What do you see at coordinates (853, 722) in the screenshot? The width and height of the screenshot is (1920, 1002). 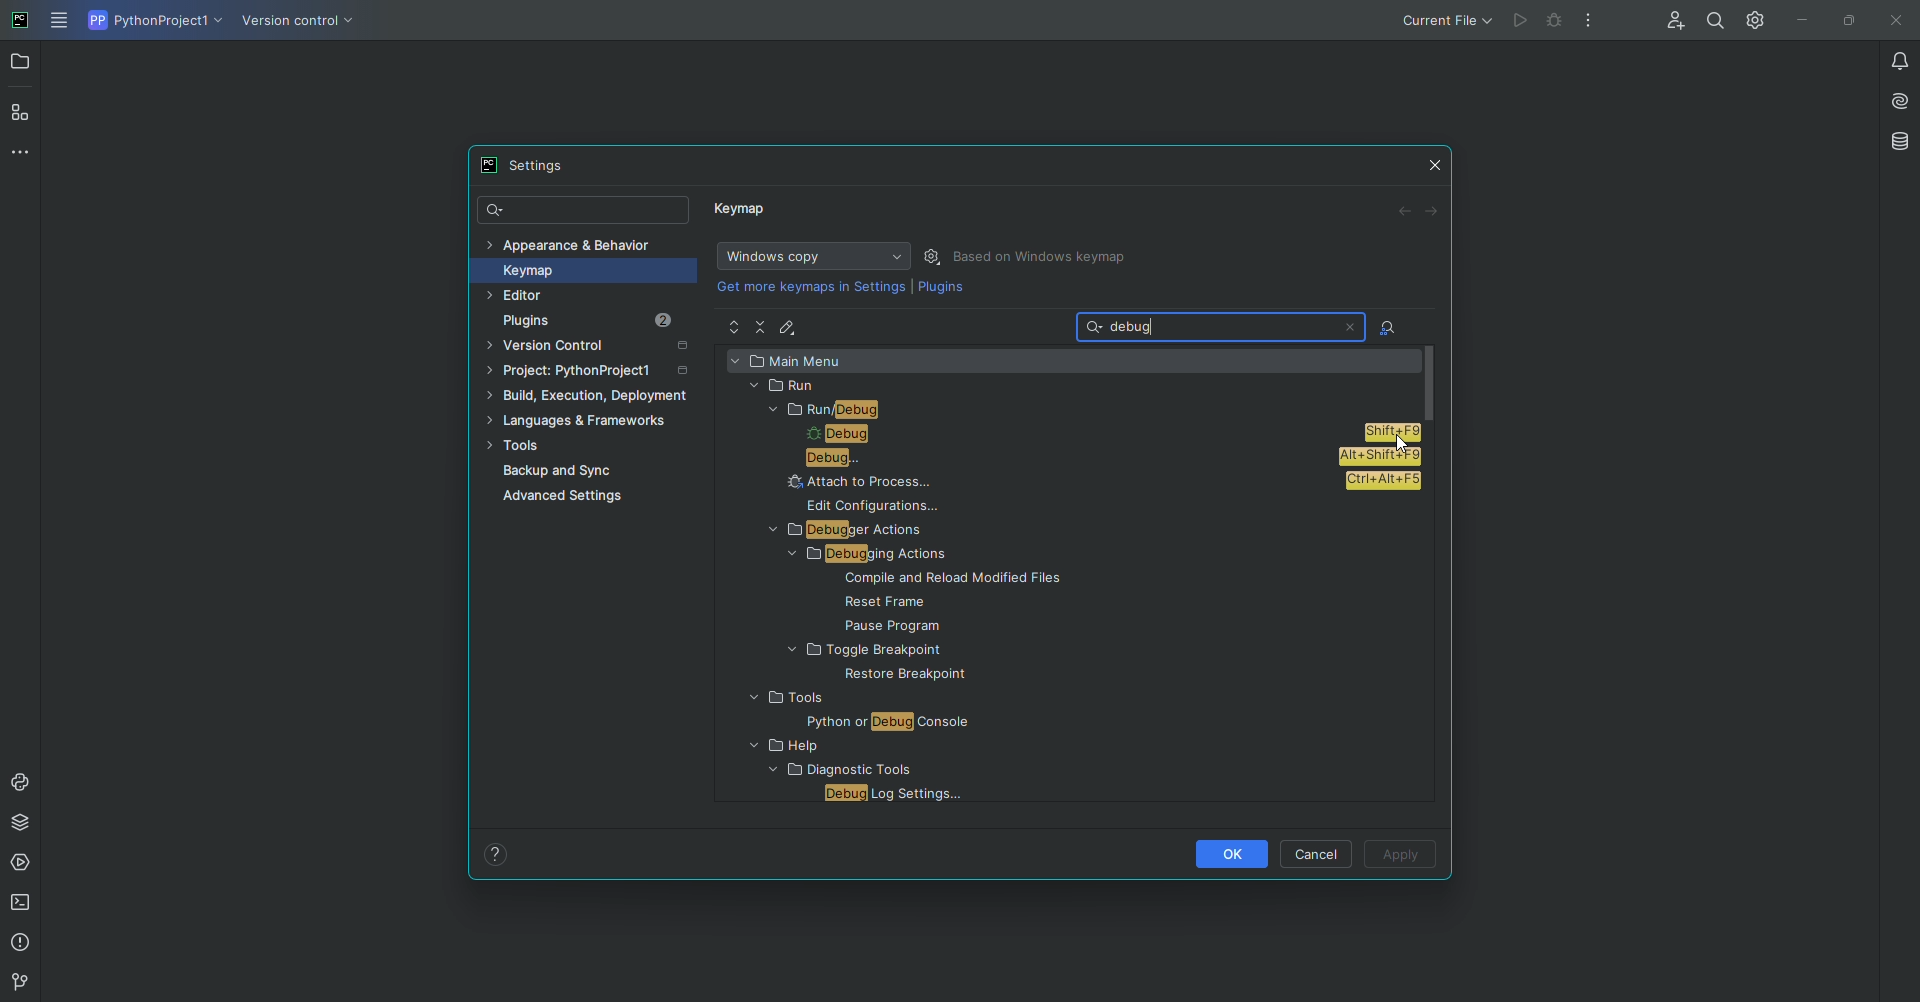 I see `FILE NAME` at bounding box center [853, 722].